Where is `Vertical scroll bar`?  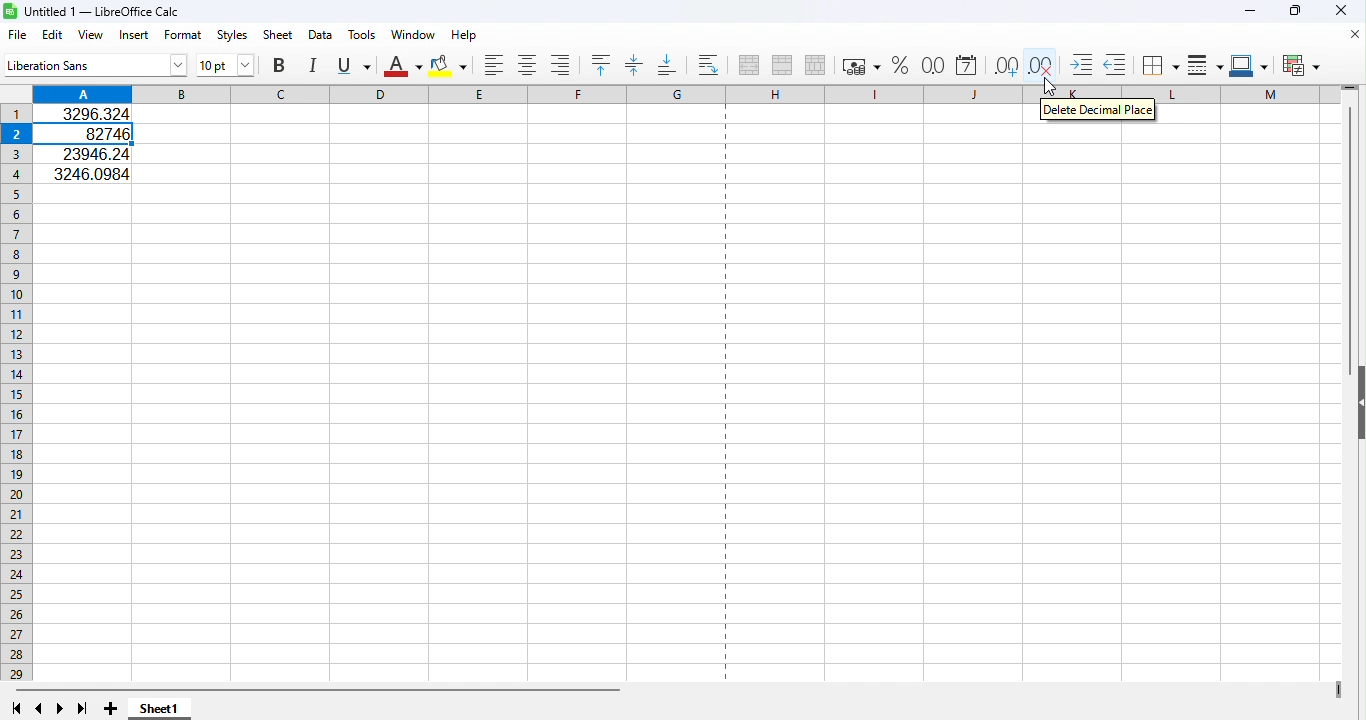 Vertical scroll bar is located at coordinates (1352, 209).